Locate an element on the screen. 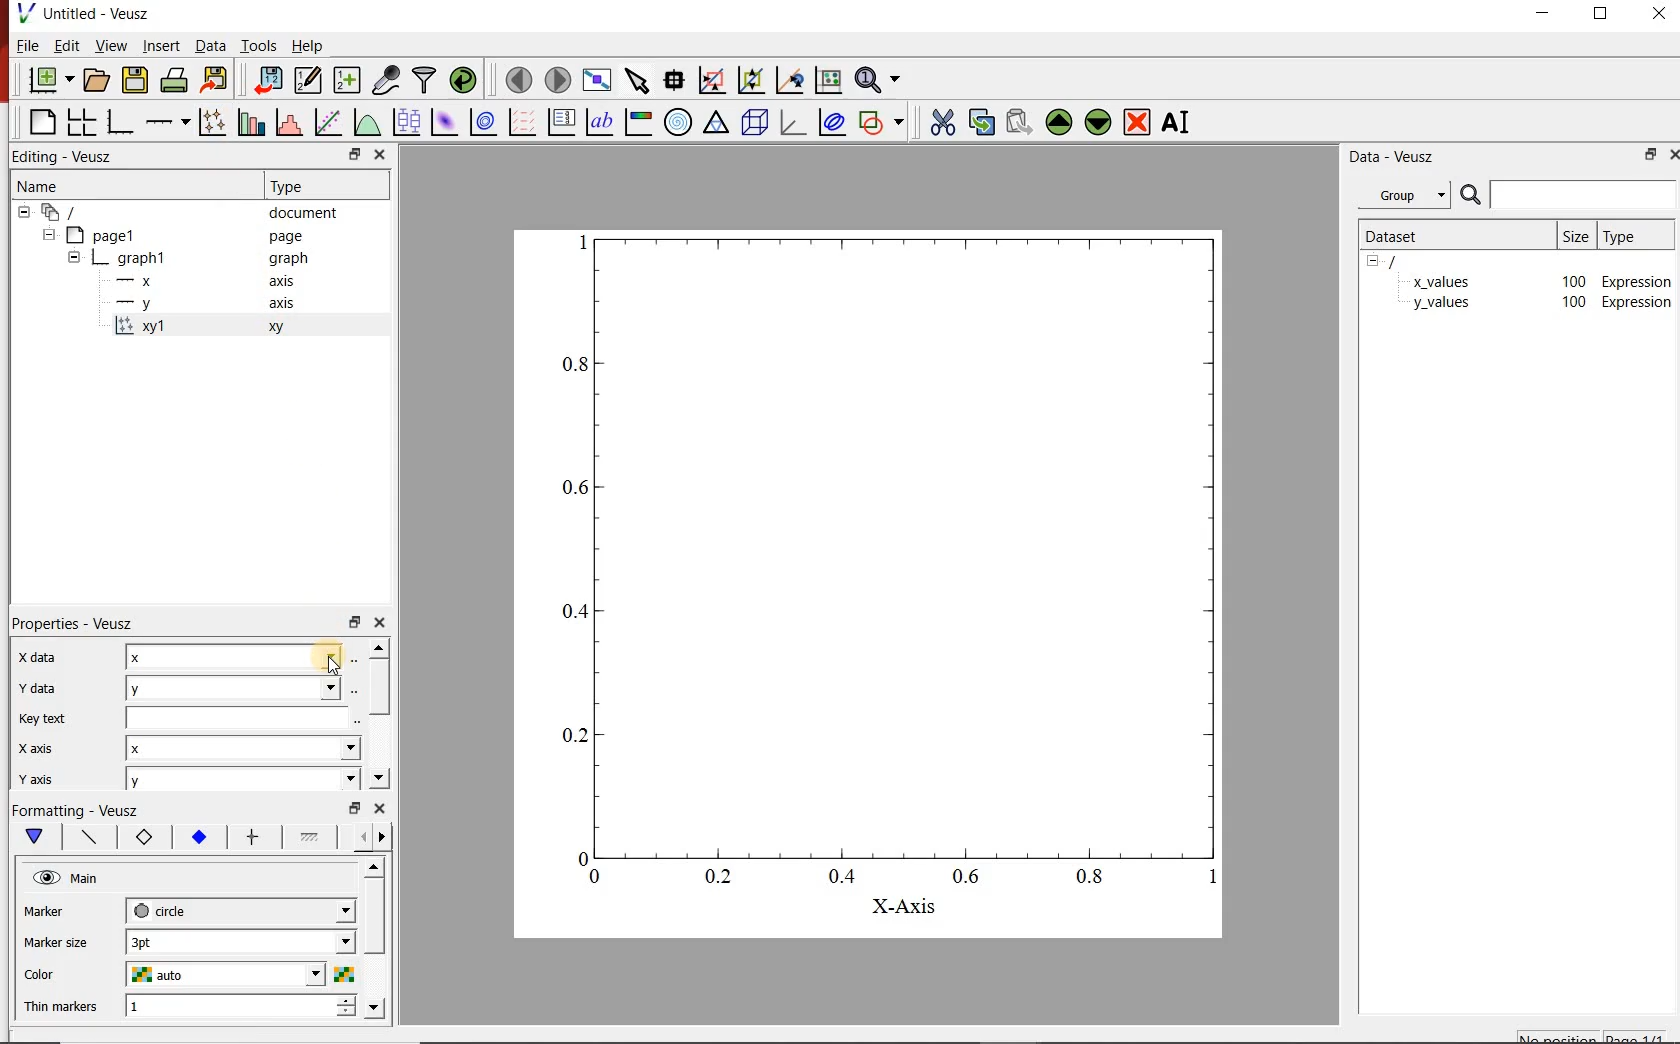 The image size is (1680, 1044). 1 is located at coordinates (244, 1004).